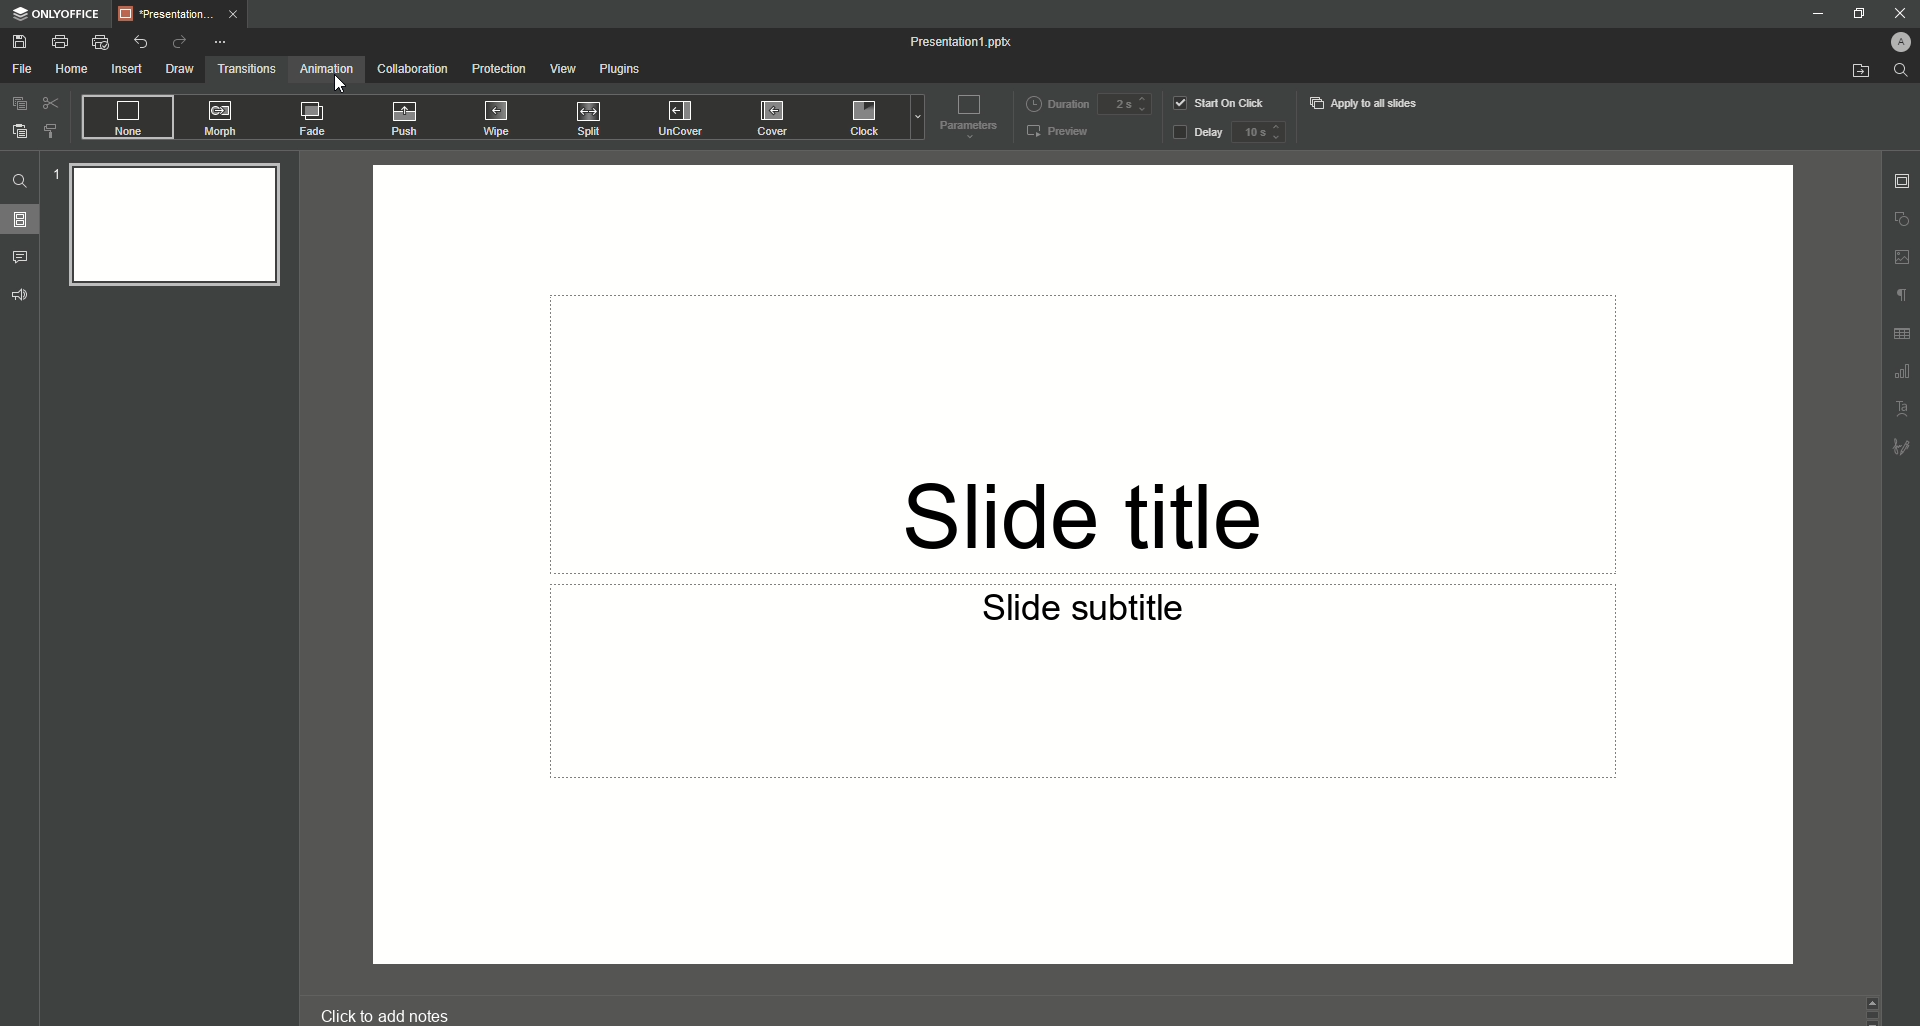 The height and width of the screenshot is (1026, 1920). What do you see at coordinates (592, 118) in the screenshot?
I see `Split` at bounding box center [592, 118].